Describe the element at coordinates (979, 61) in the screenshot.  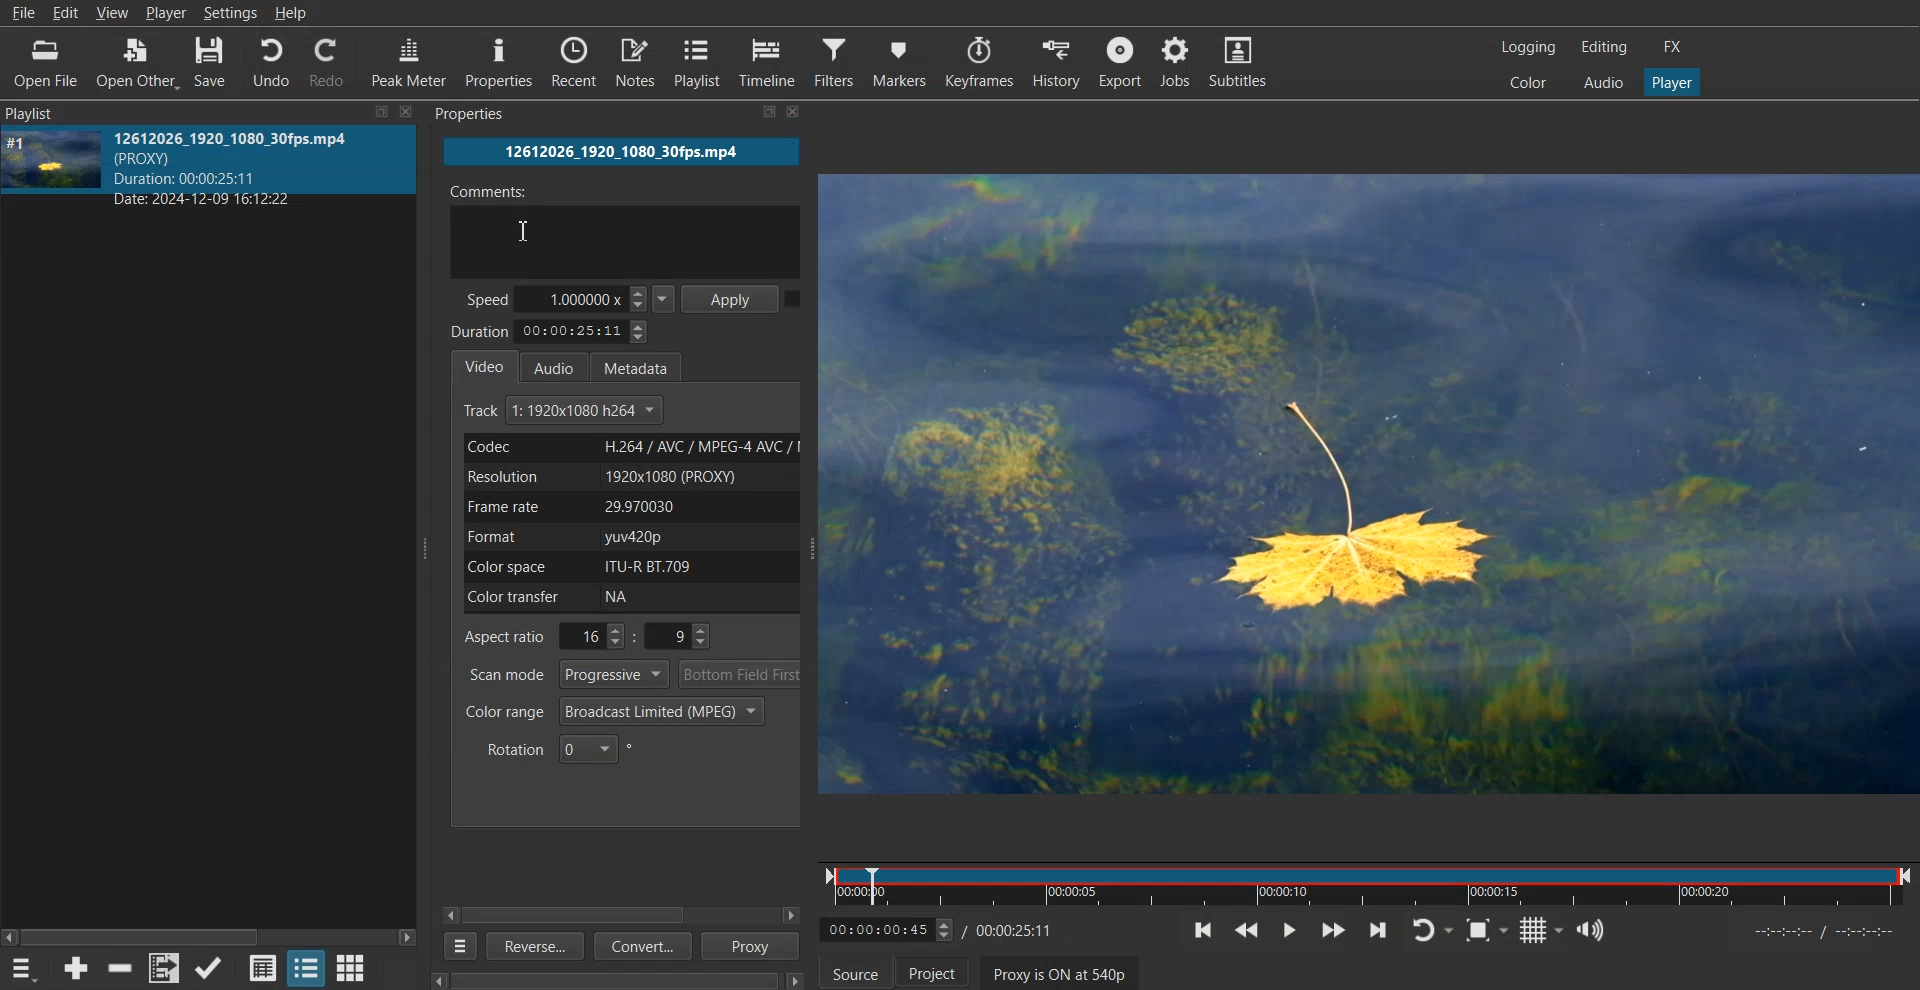
I see `Keyframes` at that location.